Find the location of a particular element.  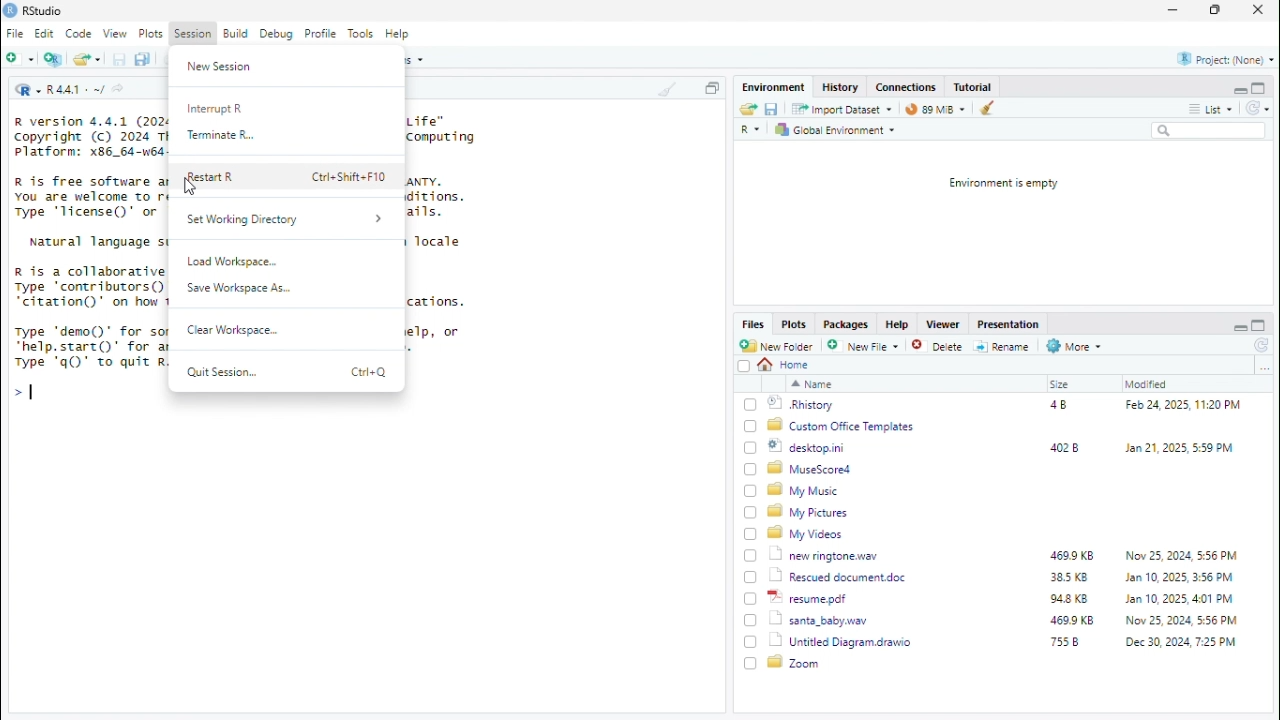

maximise is located at coordinates (1259, 326).